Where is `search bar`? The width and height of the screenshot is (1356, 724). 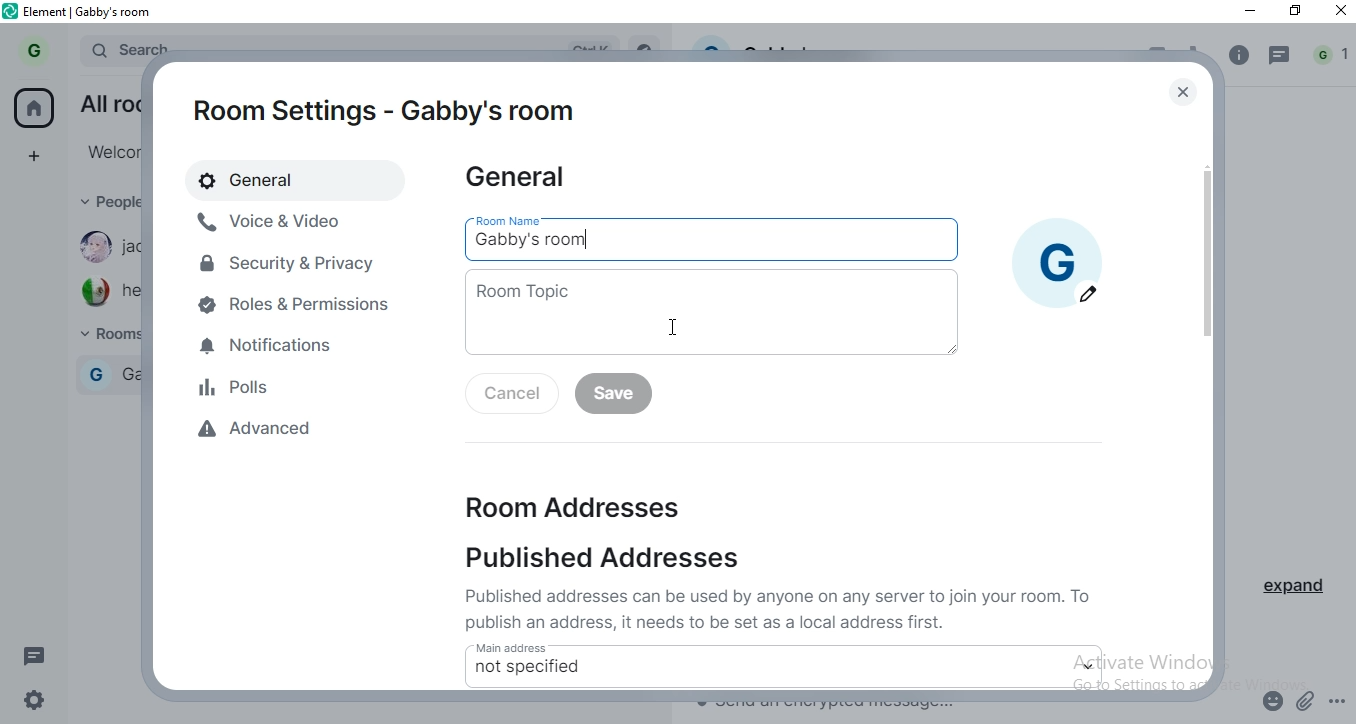
search bar is located at coordinates (125, 46).